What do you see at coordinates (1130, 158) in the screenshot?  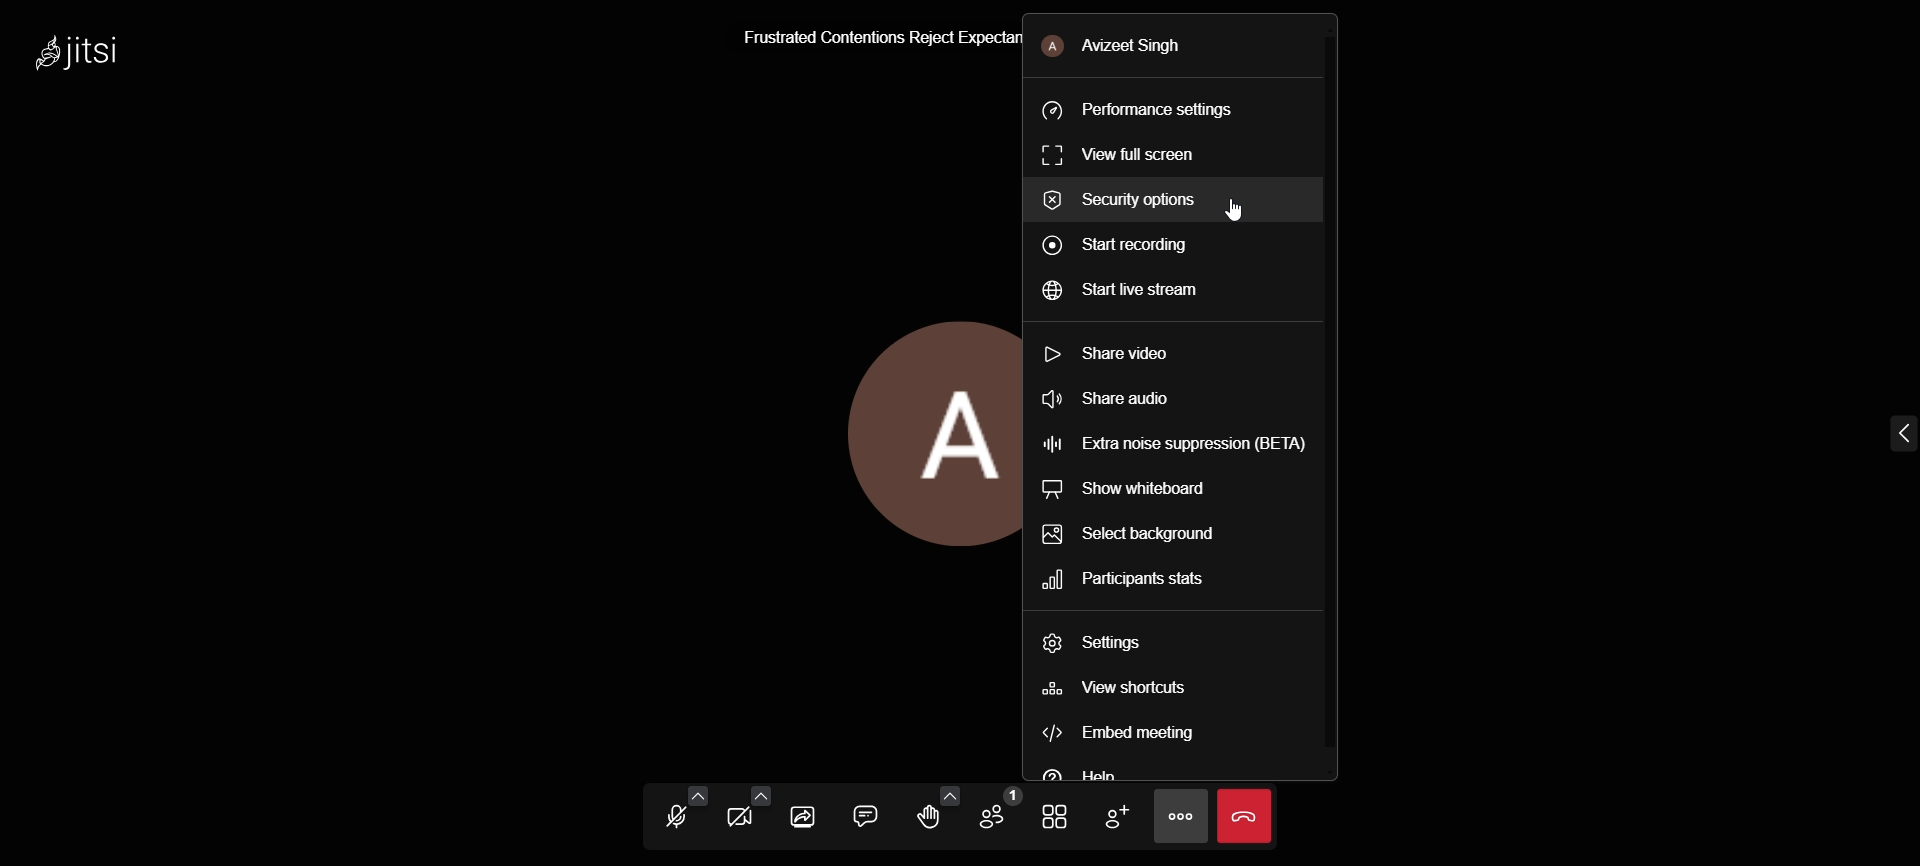 I see `view full screen` at bounding box center [1130, 158].